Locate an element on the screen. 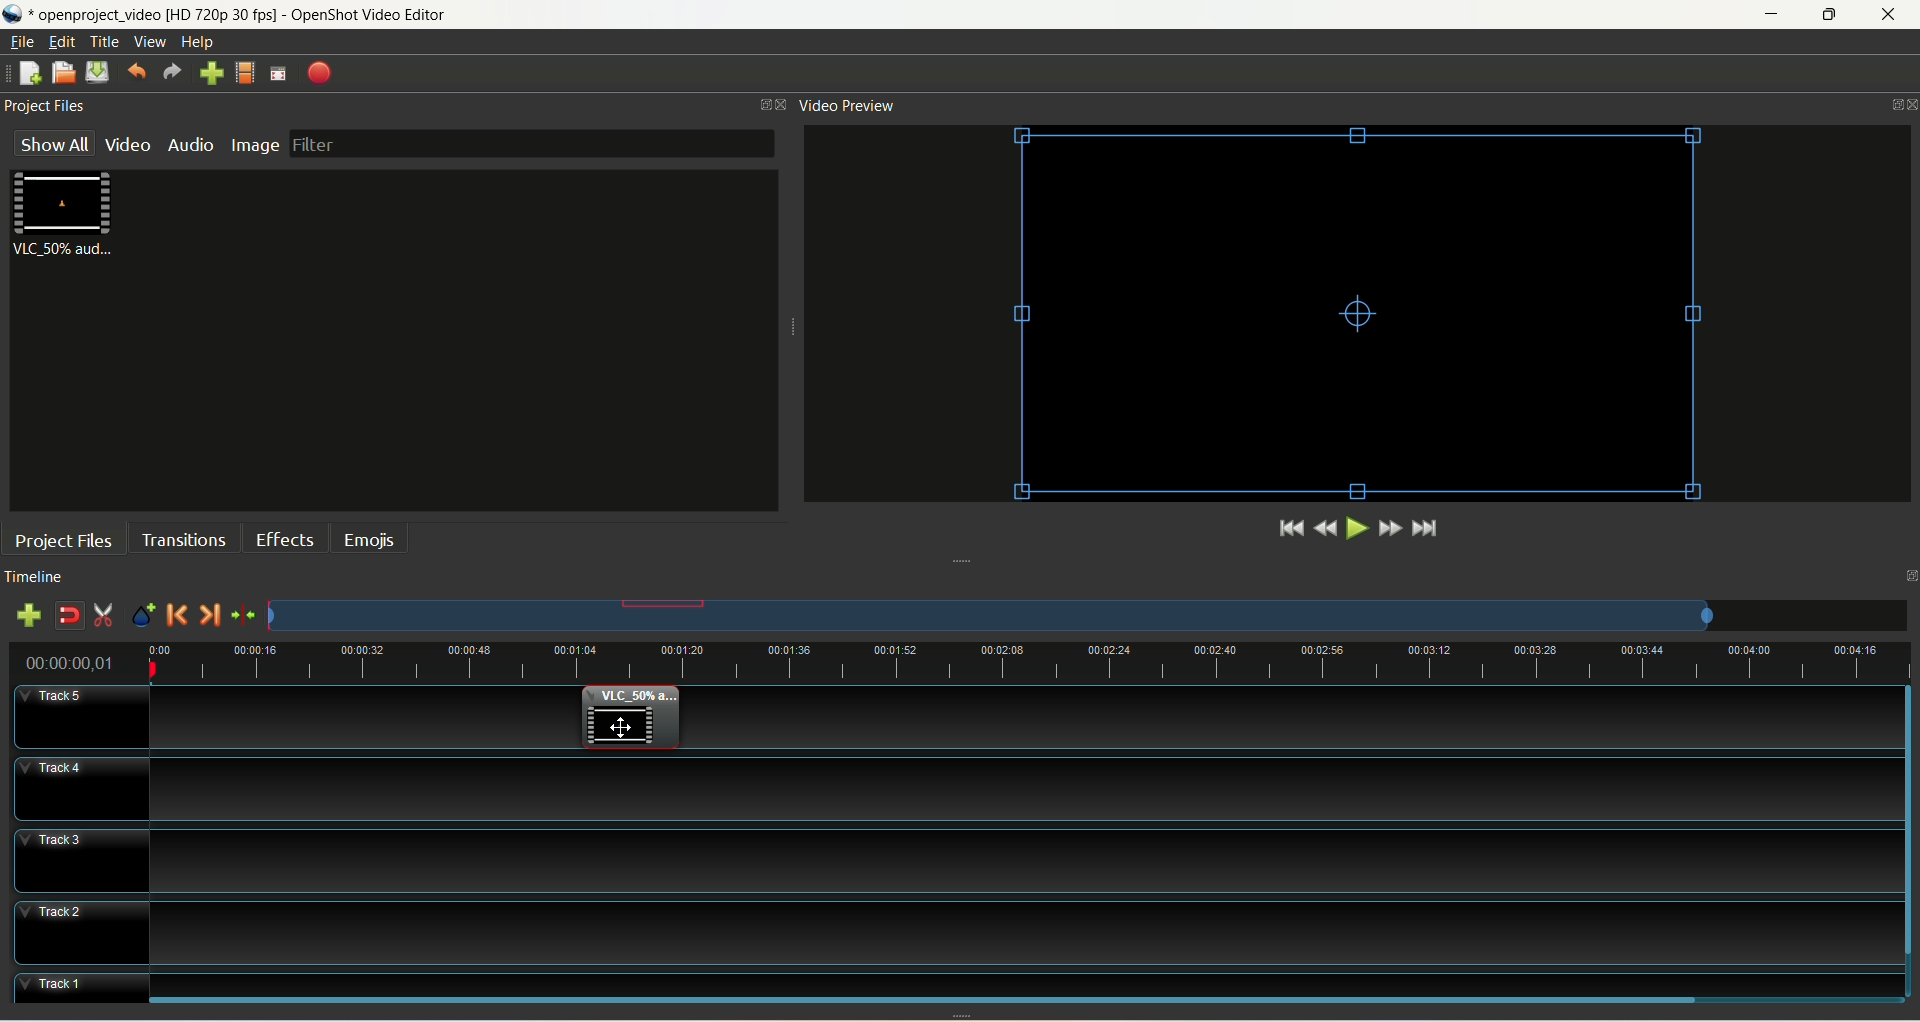 This screenshot has width=1920, height=1022. zoom factor is located at coordinates (1088, 615).